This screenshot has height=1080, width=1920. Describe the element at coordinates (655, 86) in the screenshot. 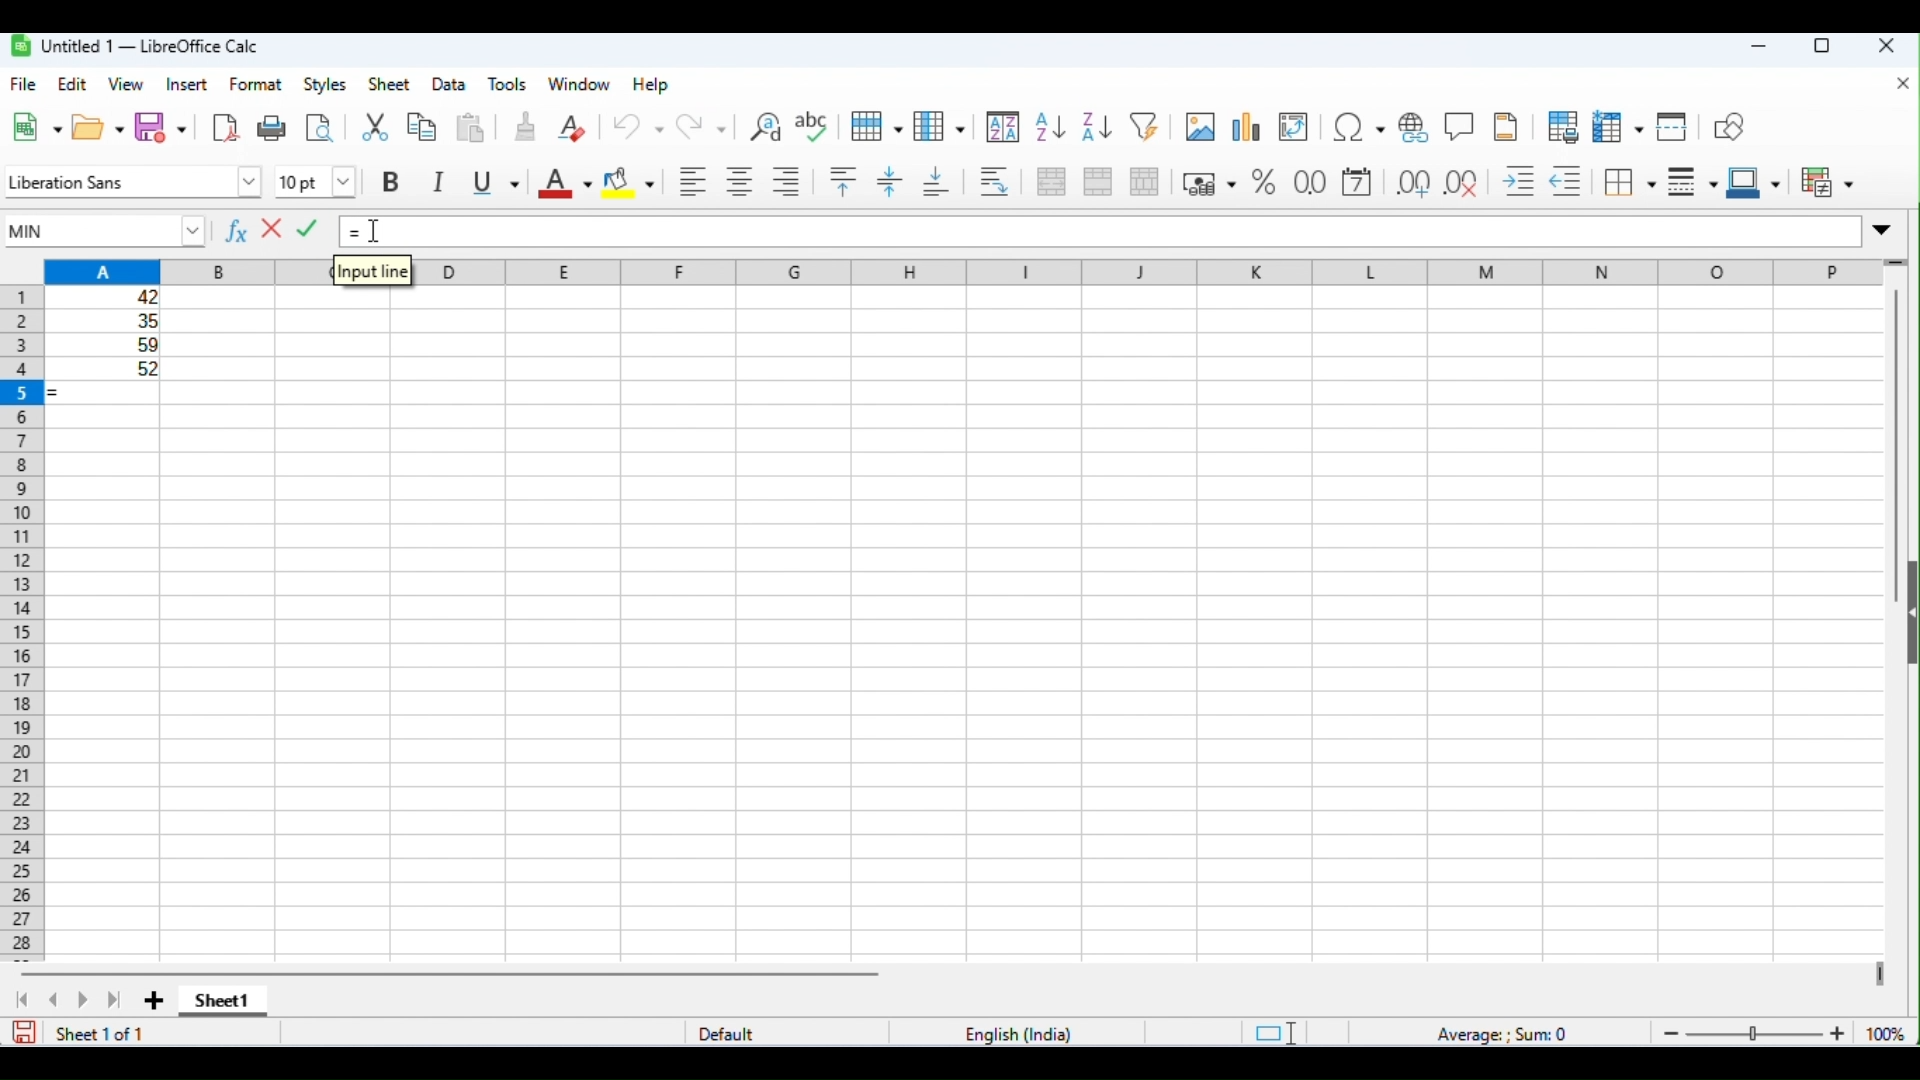

I see `help` at that location.